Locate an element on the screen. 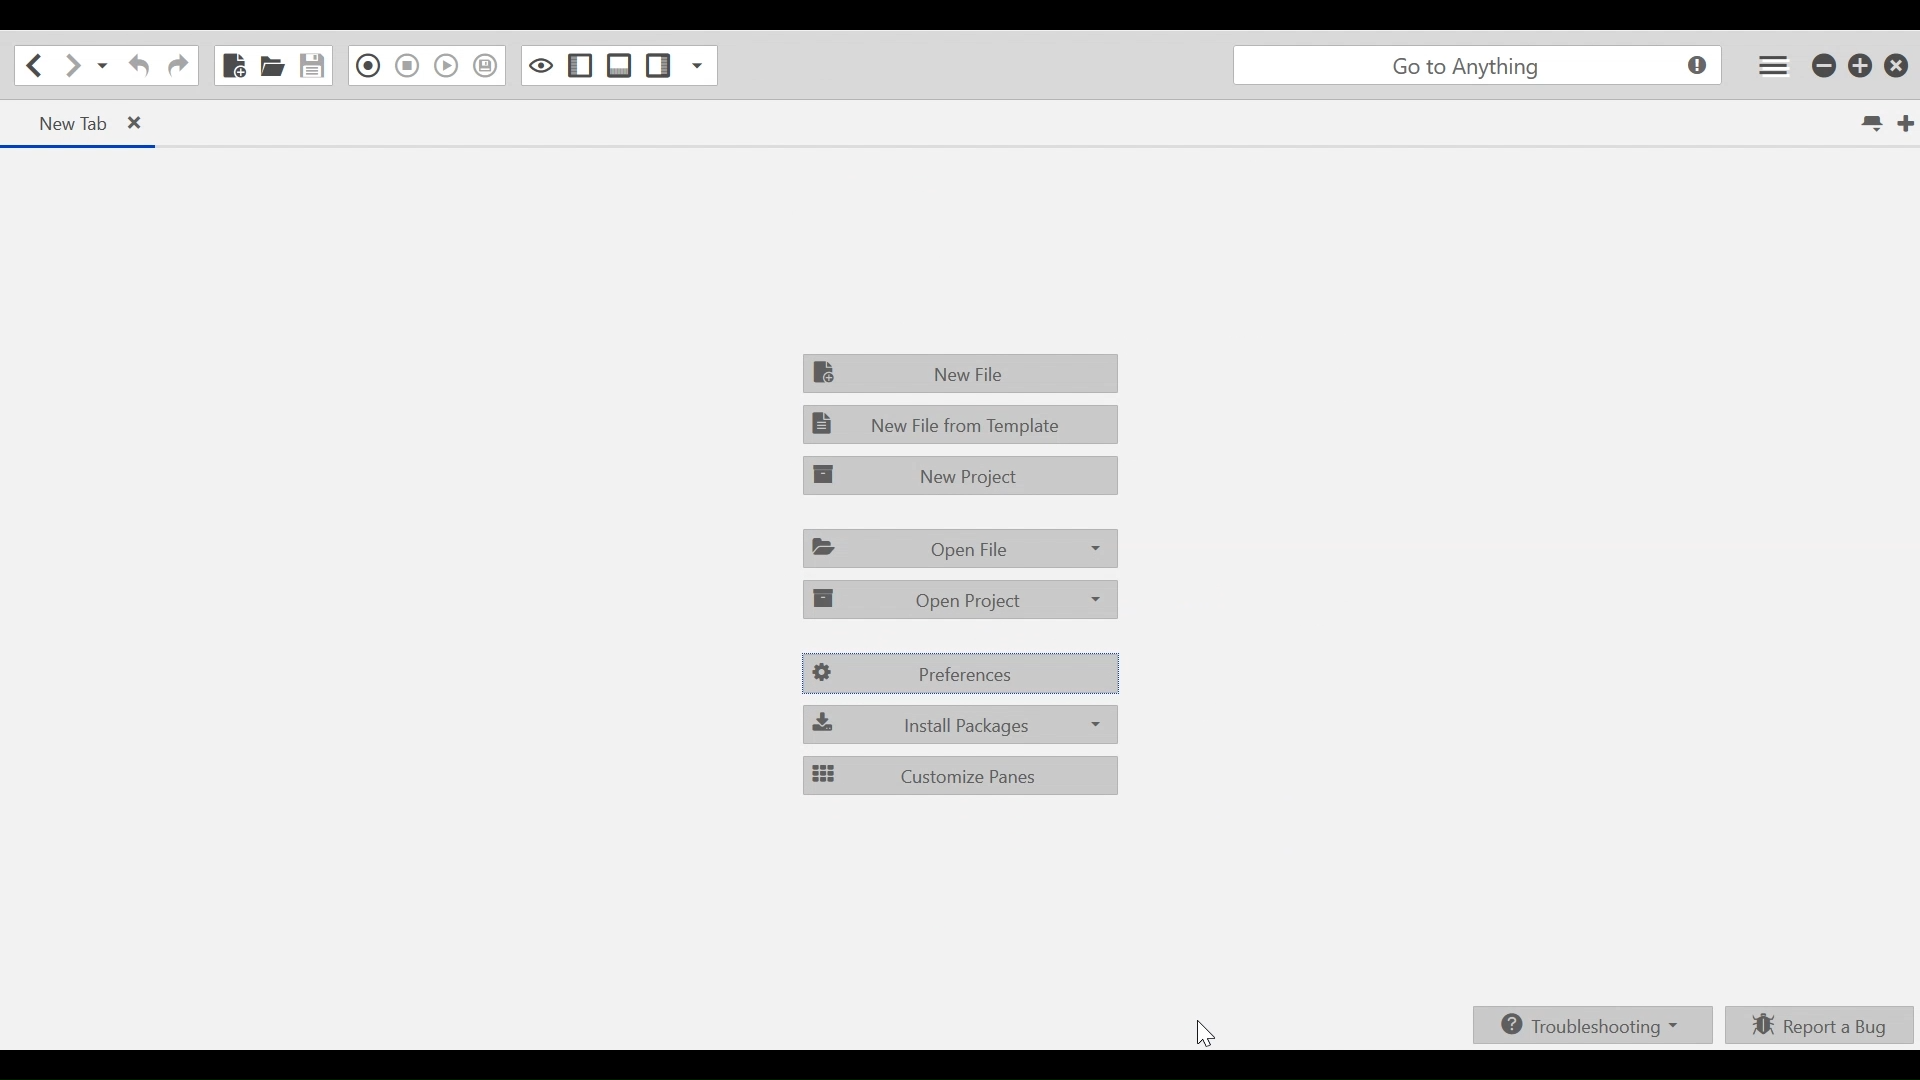 The image size is (1920, 1080). Save Macro to Toolbox as Superscript is located at coordinates (485, 66).